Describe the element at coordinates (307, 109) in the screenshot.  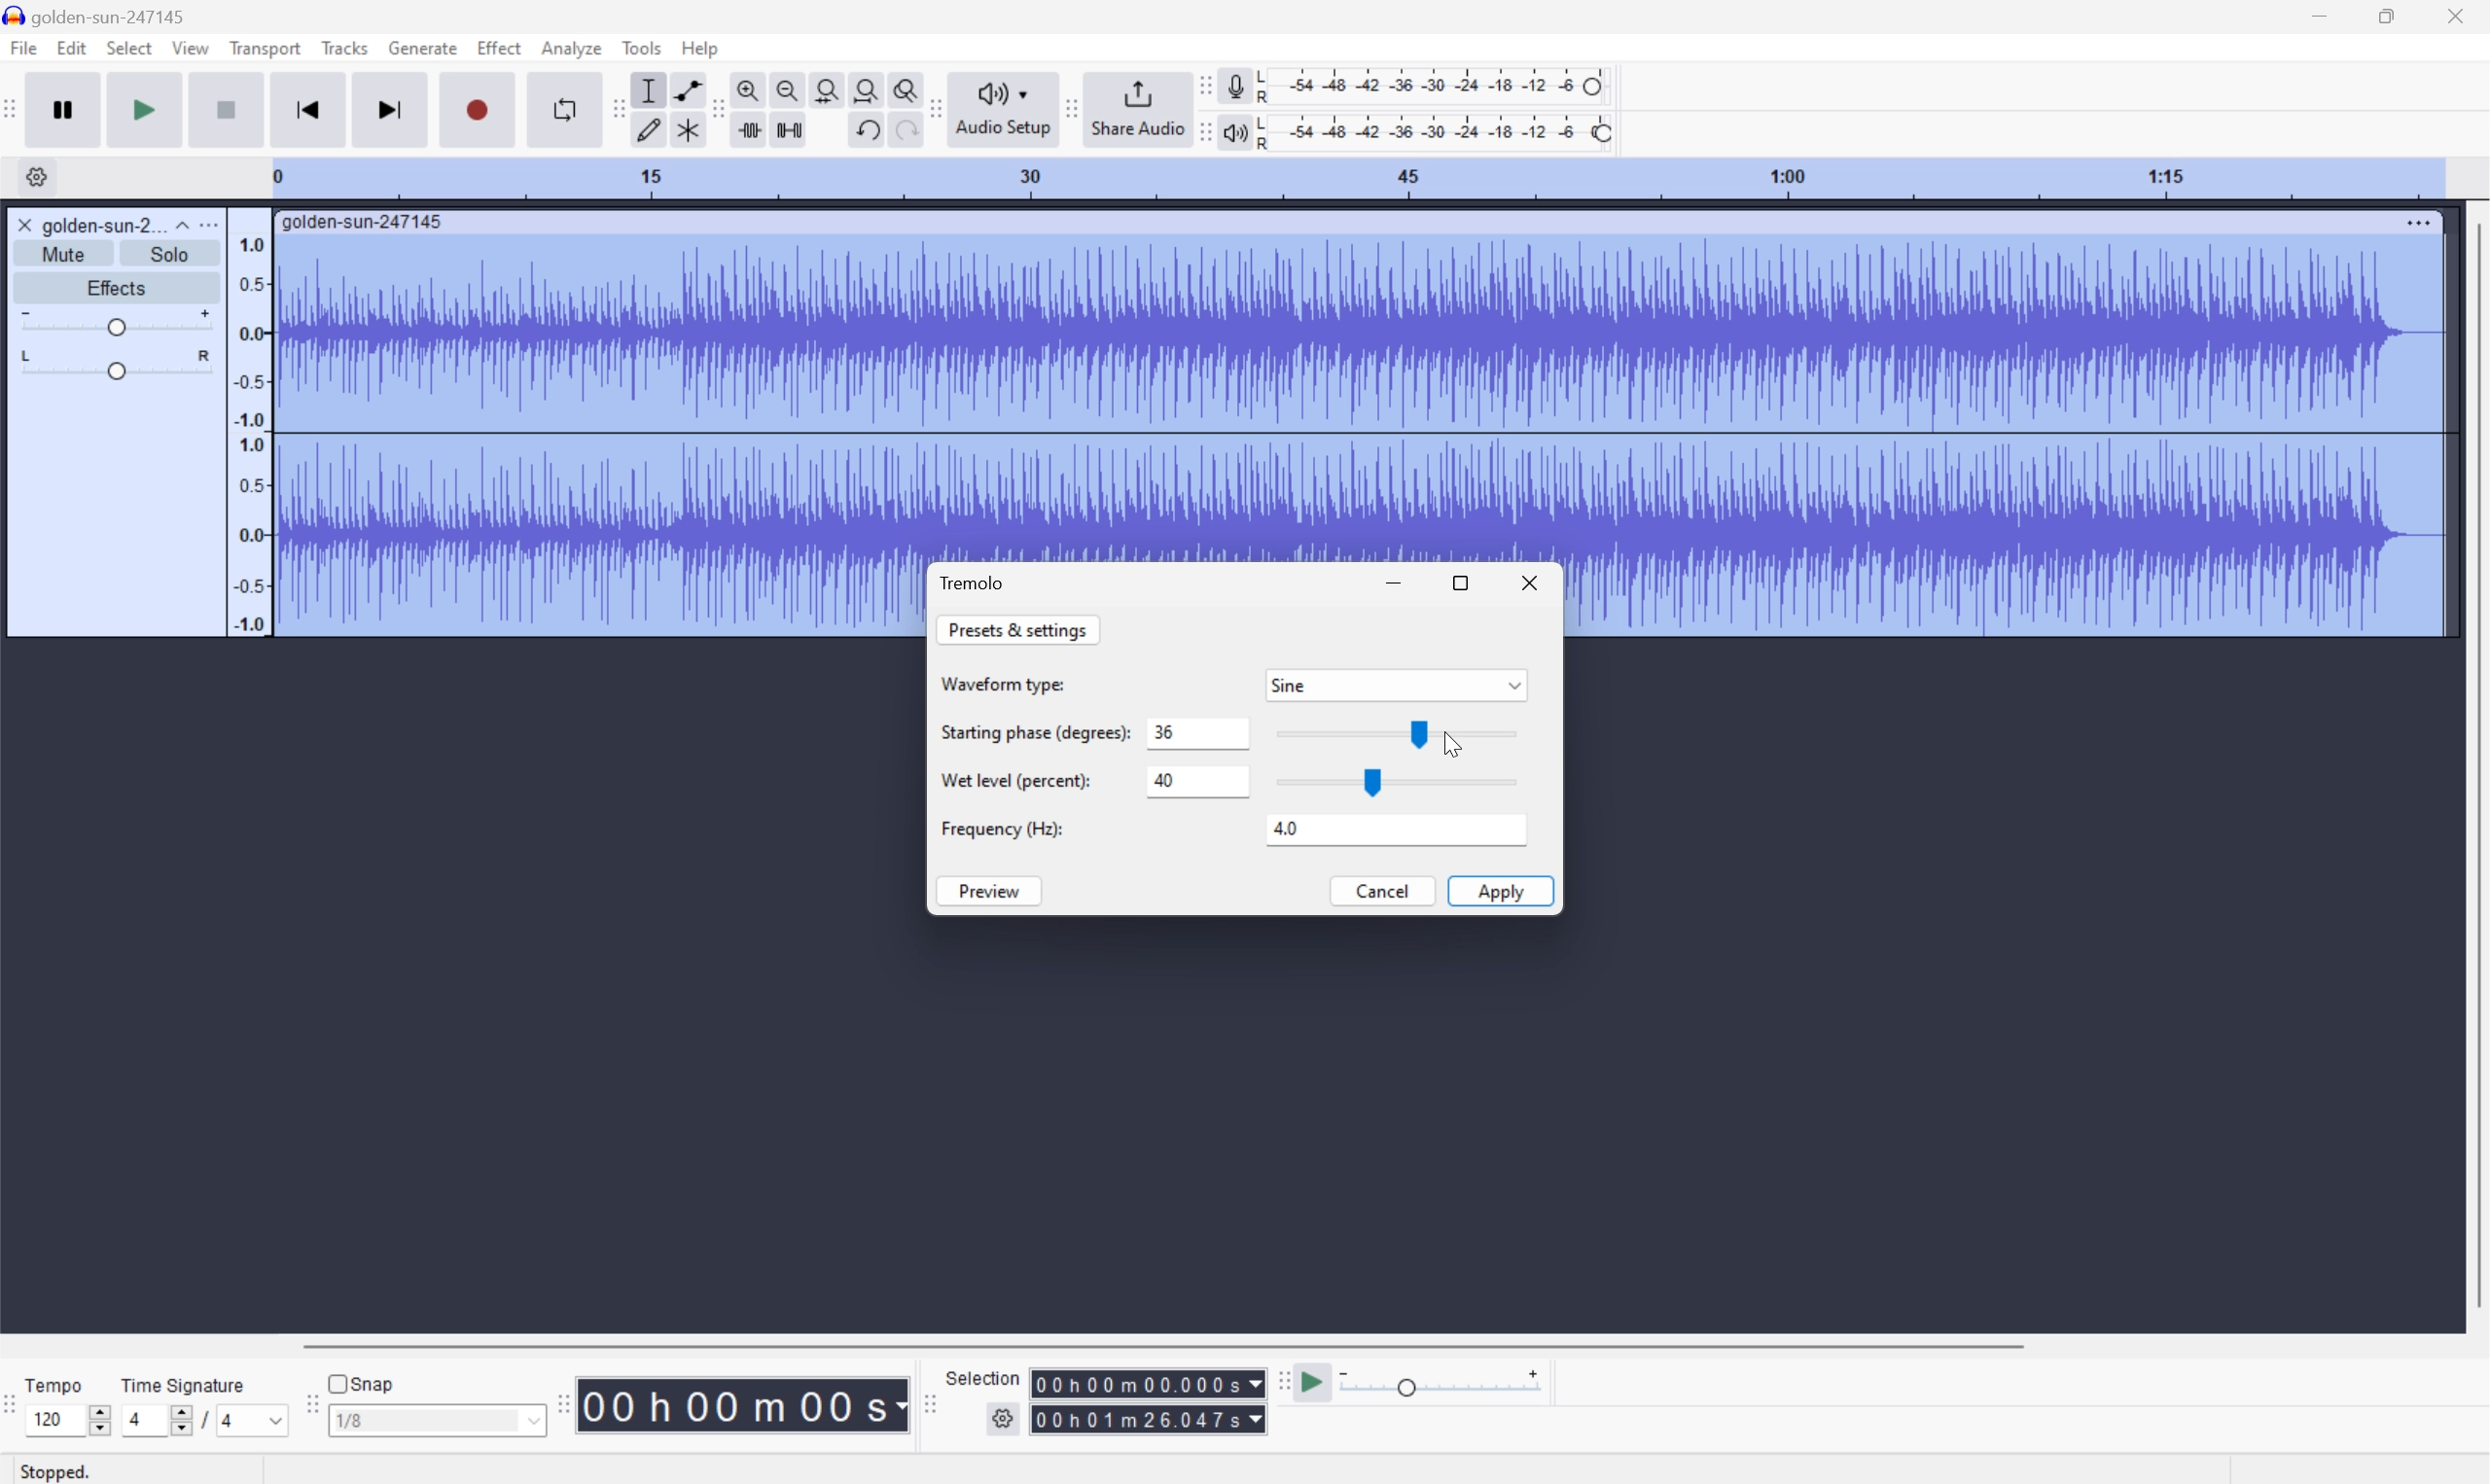
I see `Skip to start` at that location.